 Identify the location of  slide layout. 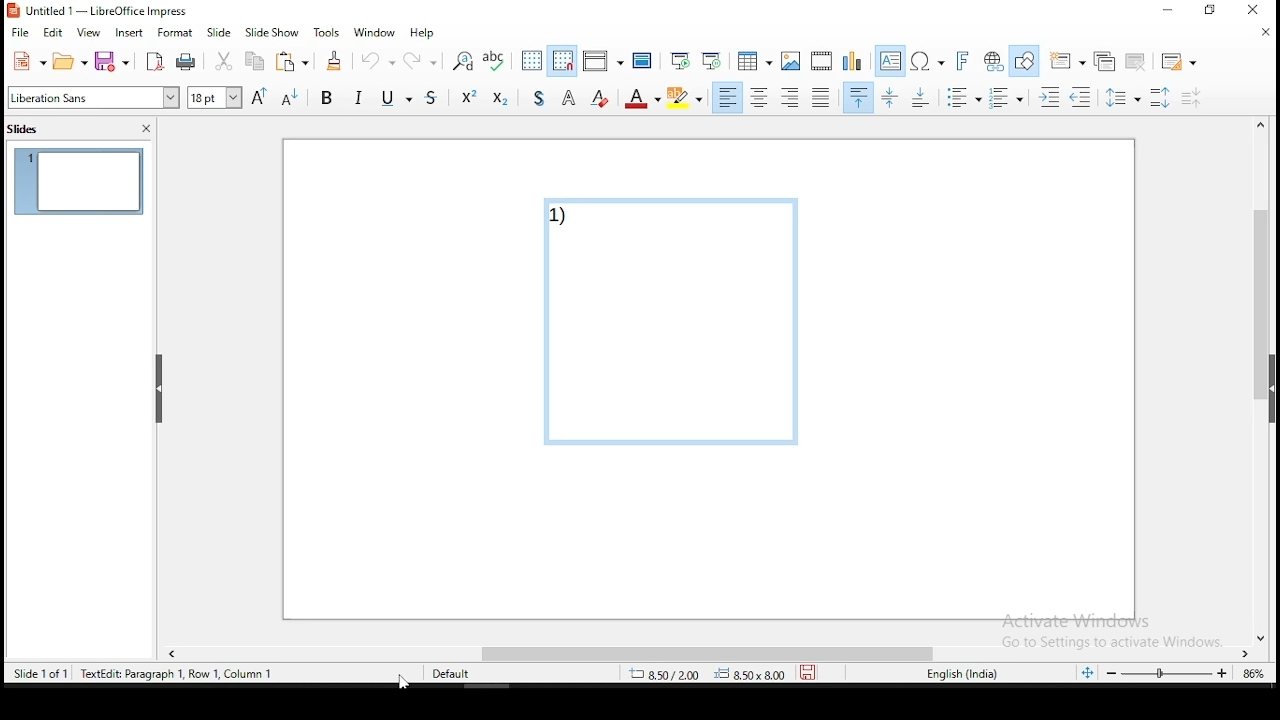
(1180, 60).